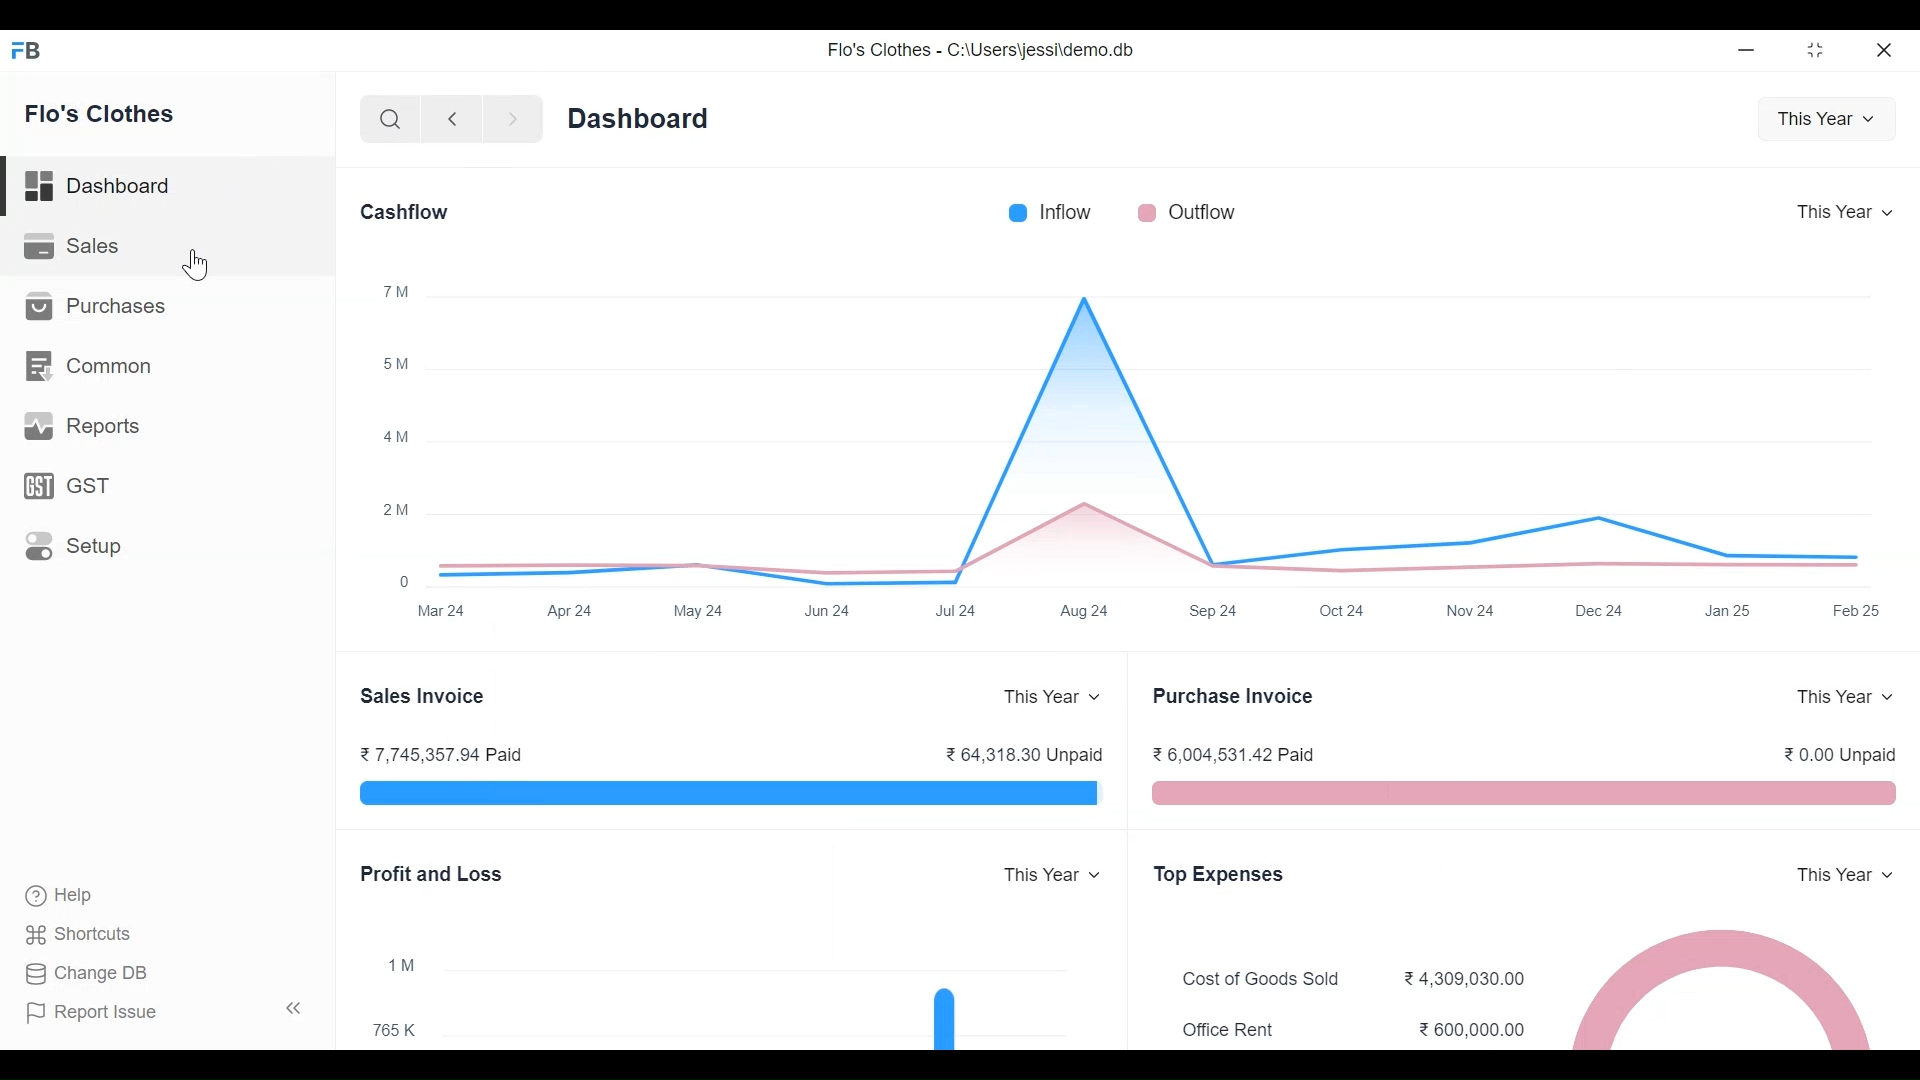 Image resolution: width=1920 pixels, height=1080 pixels. I want to click on Sep 24, so click(1219, 611).